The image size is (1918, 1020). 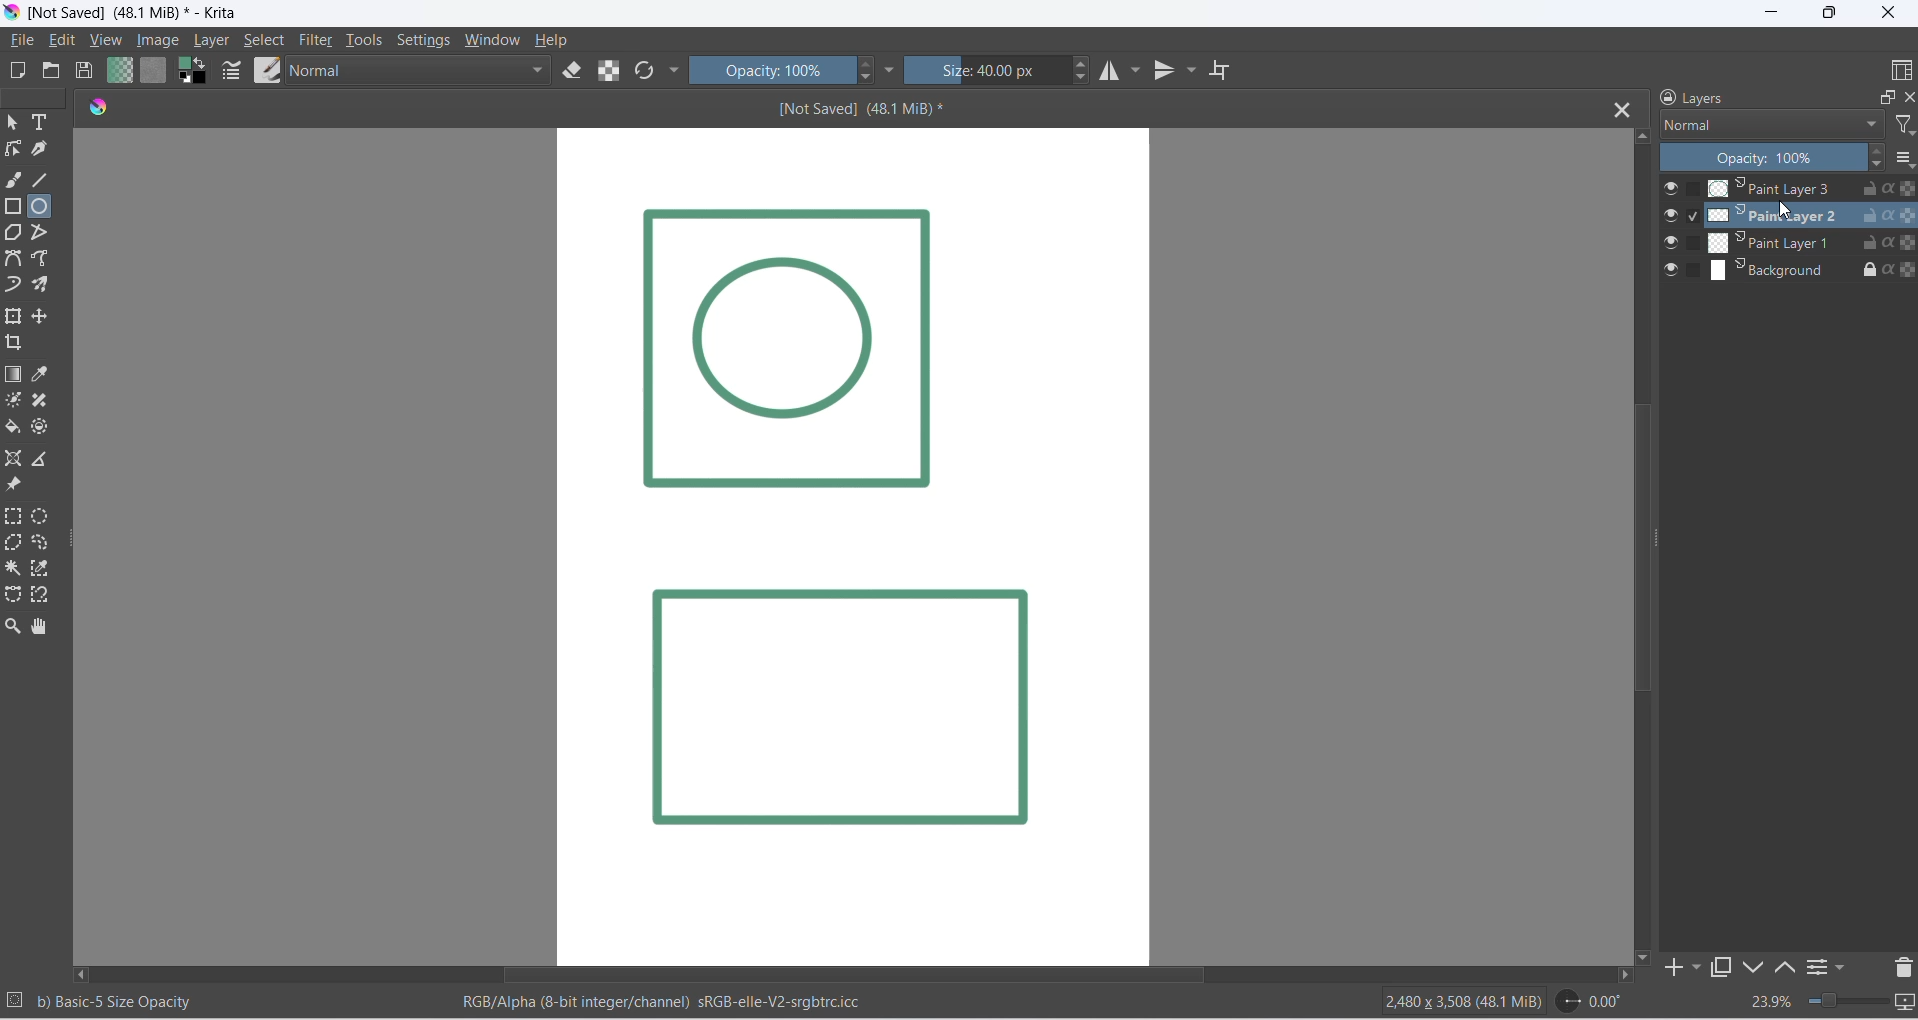 I want to click on mask tool, so click(x=14, y=401).